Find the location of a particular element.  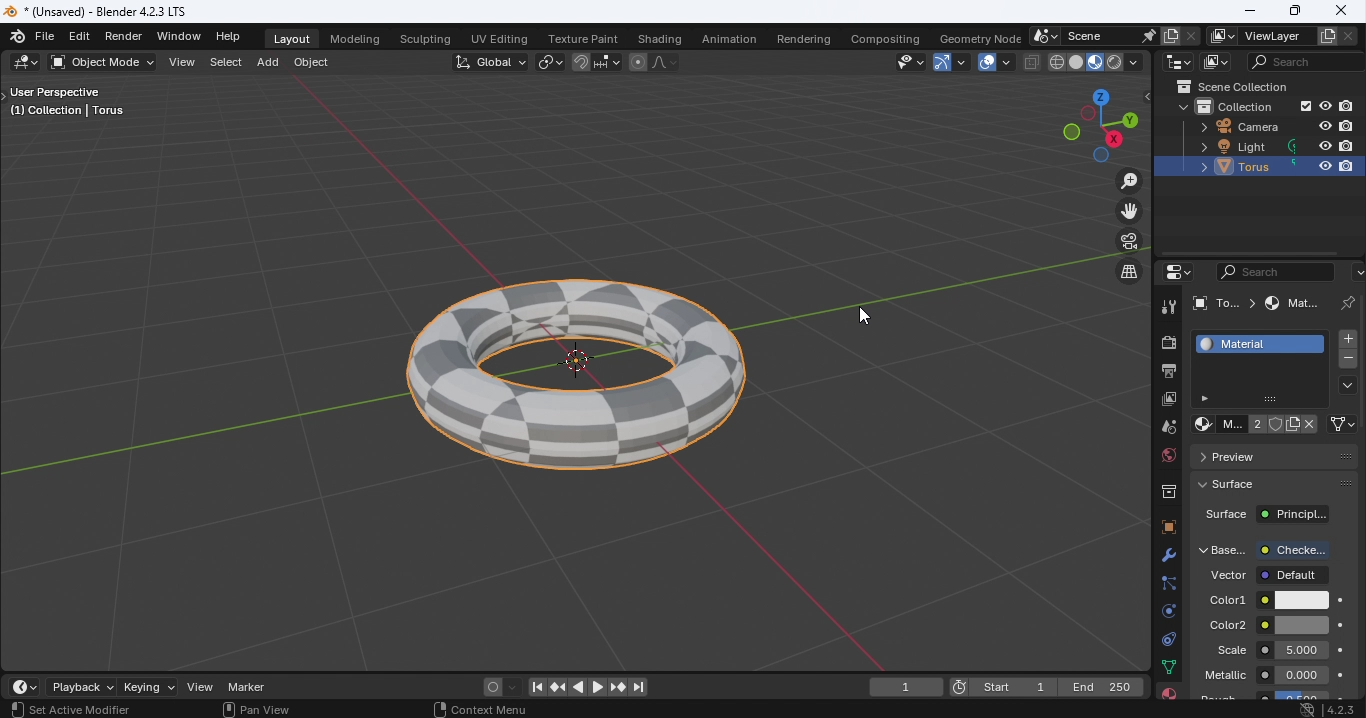

File is located at coordinates (45, 36).